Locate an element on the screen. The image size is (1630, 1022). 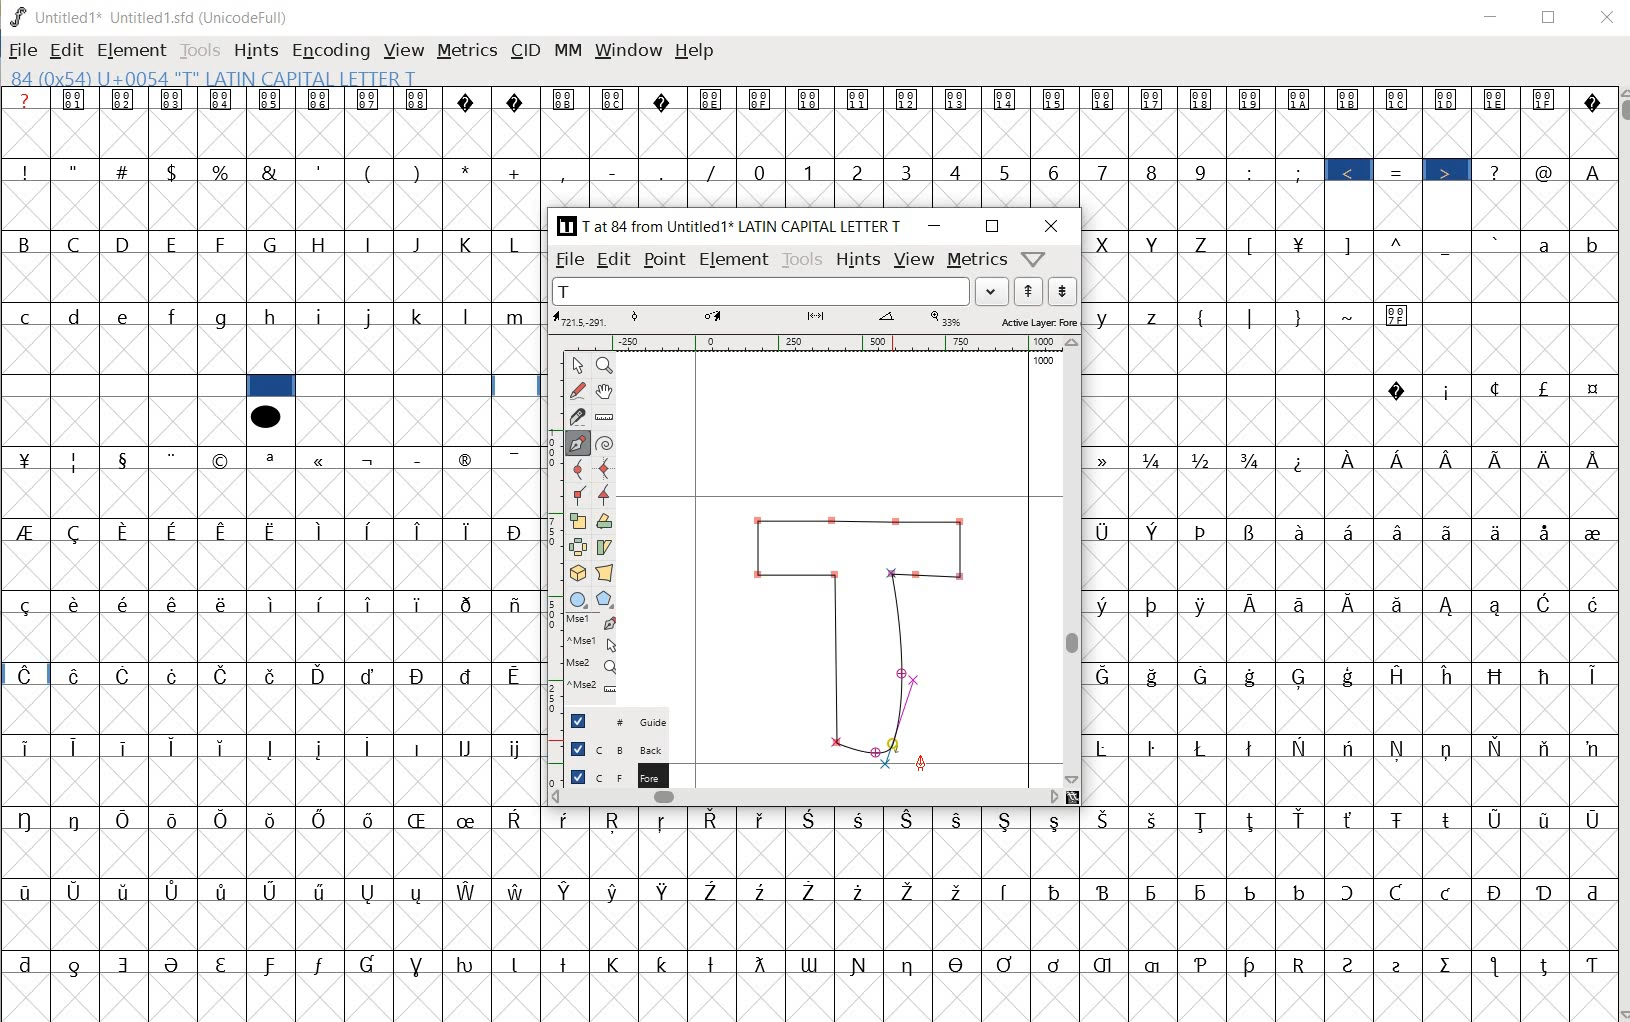
Symbol is located at coordinates (24, 604).